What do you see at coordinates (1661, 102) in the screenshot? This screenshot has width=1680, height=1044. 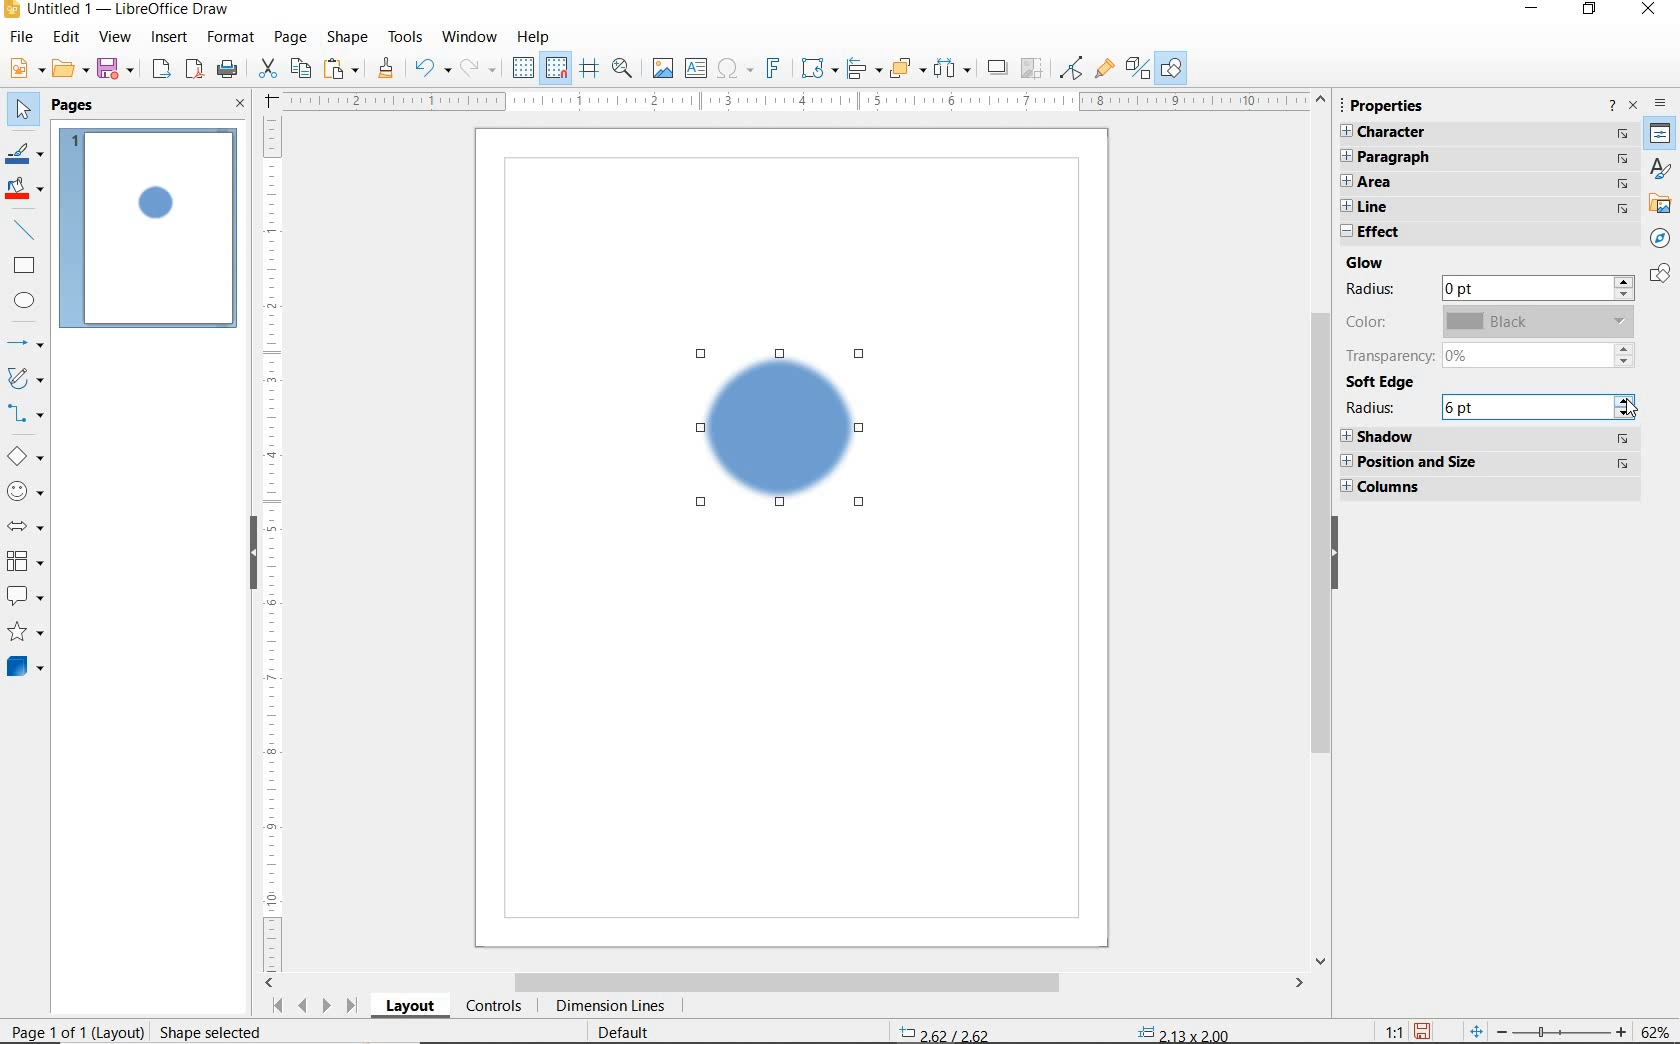 I see `SIDEBAR SETTINGS` at bounding box center [1661, 102].